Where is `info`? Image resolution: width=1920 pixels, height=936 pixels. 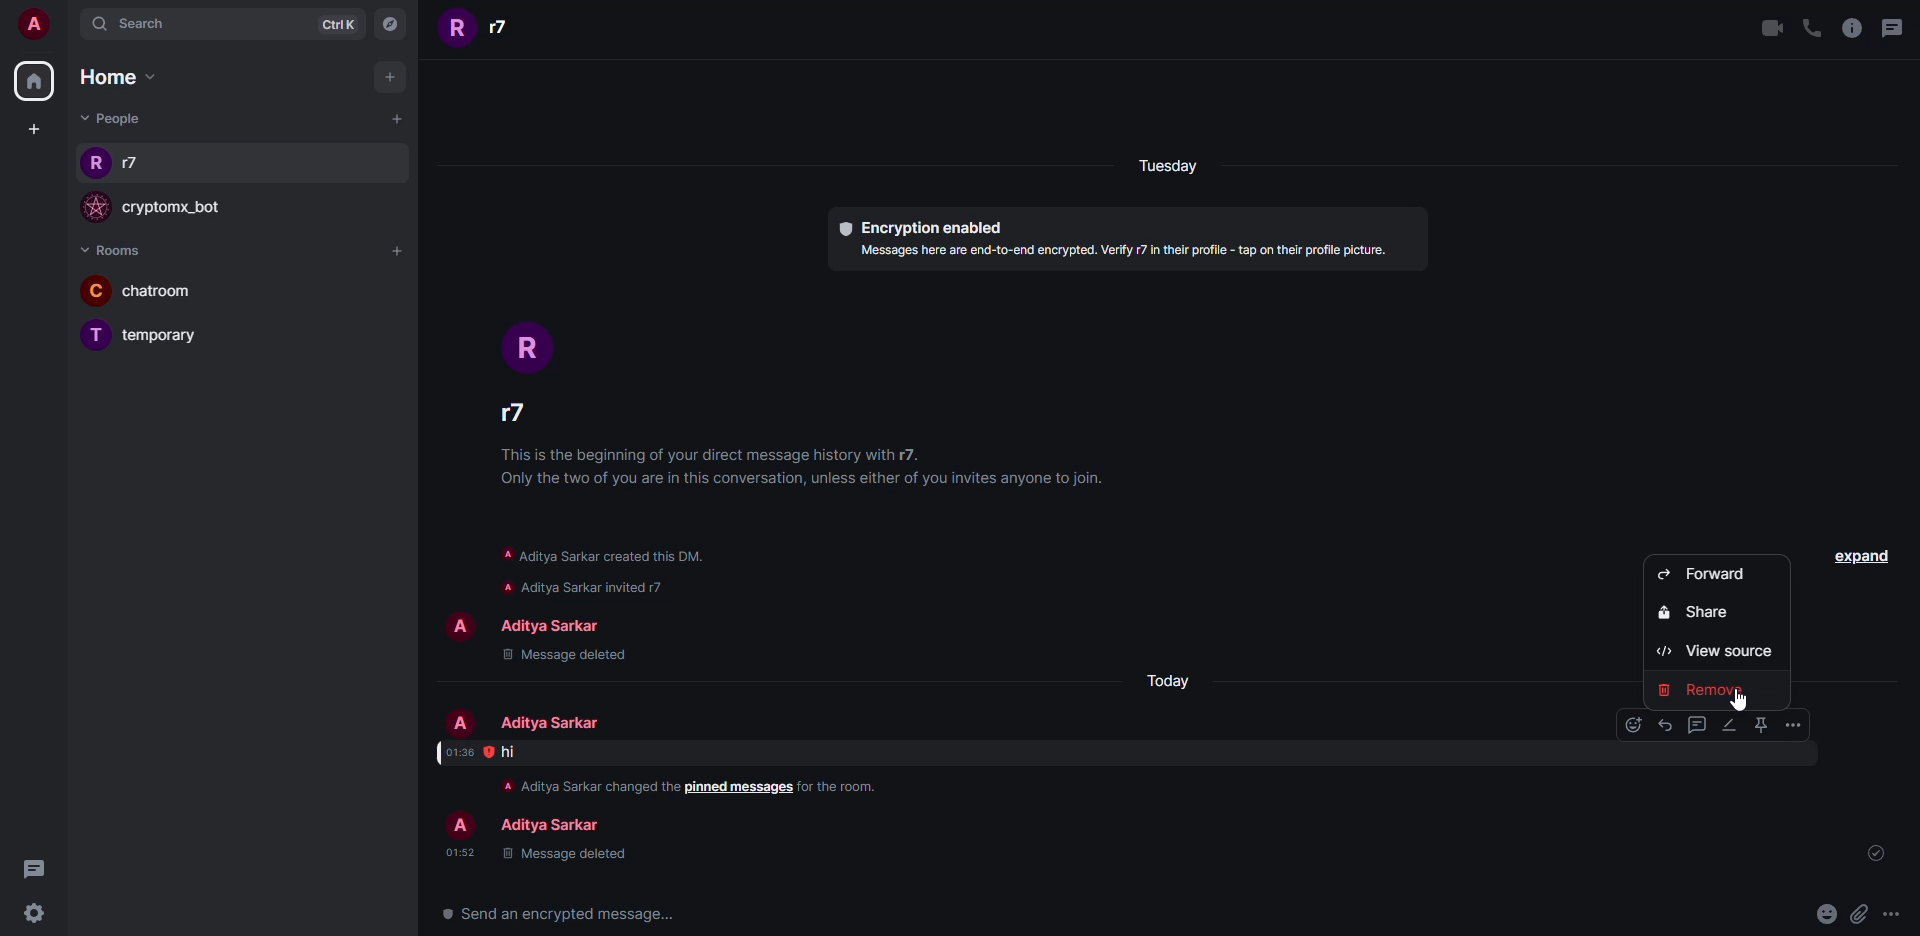
info is located at coordinates (842, 786).